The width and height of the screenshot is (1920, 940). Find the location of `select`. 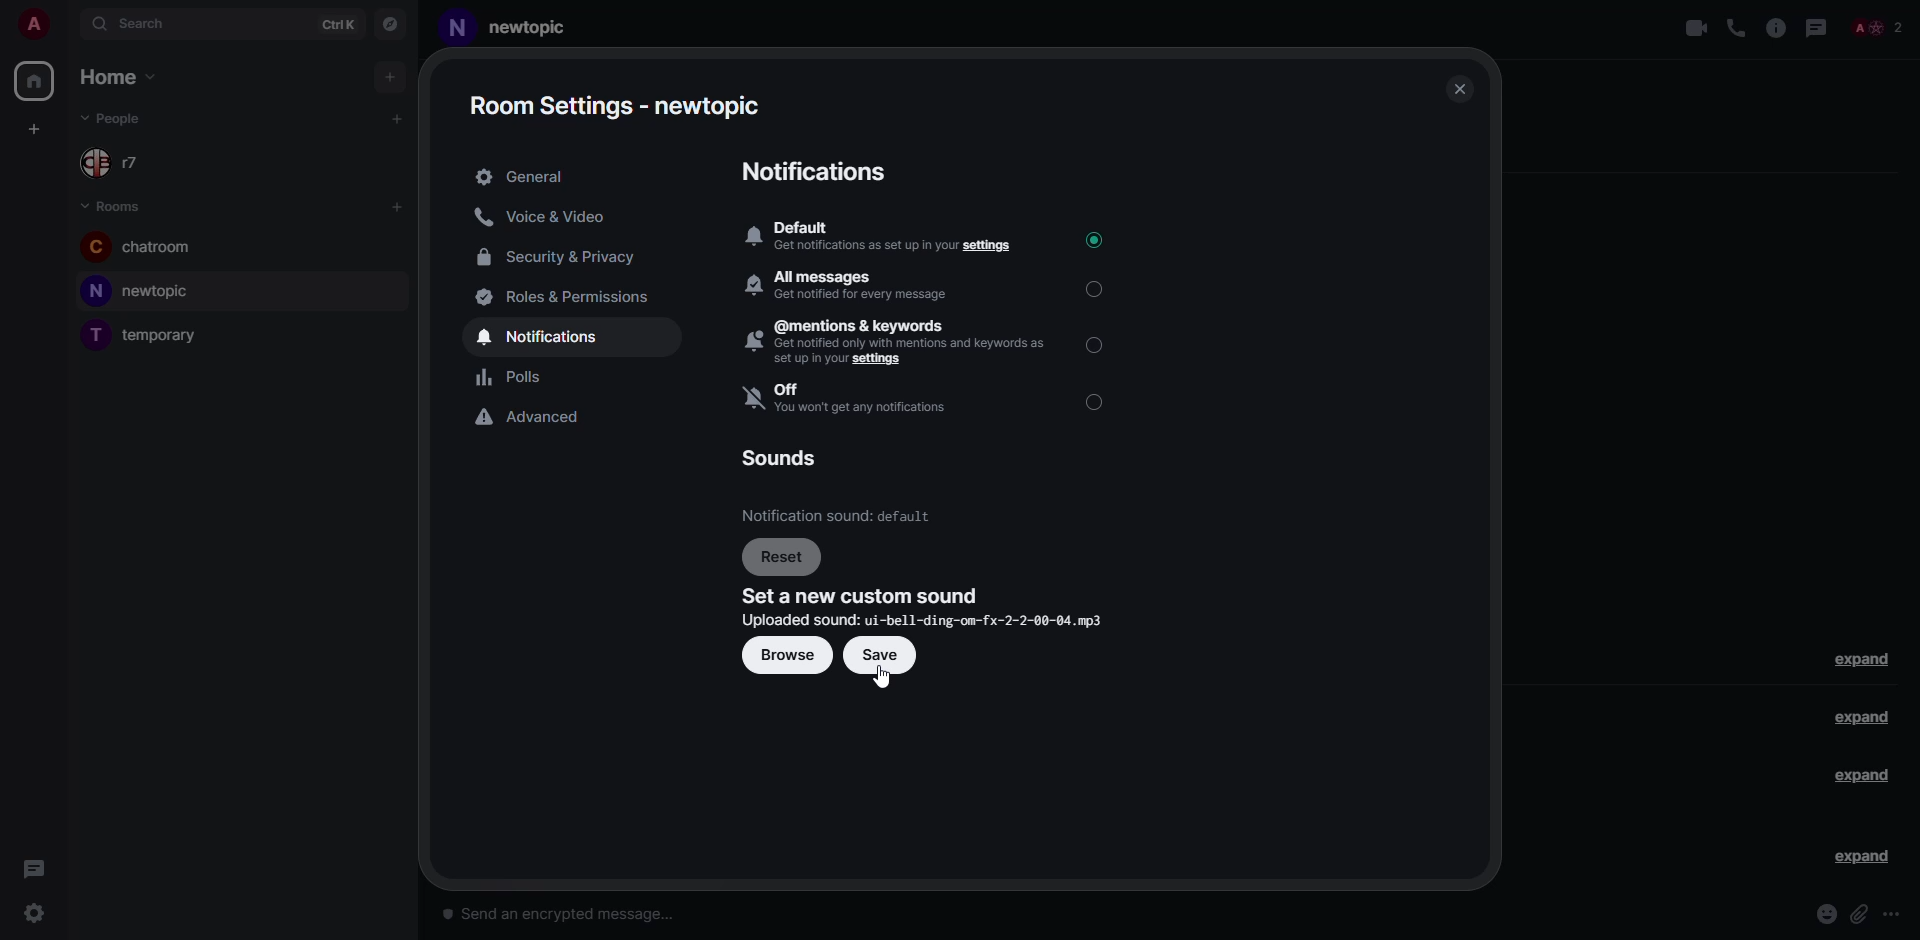

select is located at coordinates (1097, 343).